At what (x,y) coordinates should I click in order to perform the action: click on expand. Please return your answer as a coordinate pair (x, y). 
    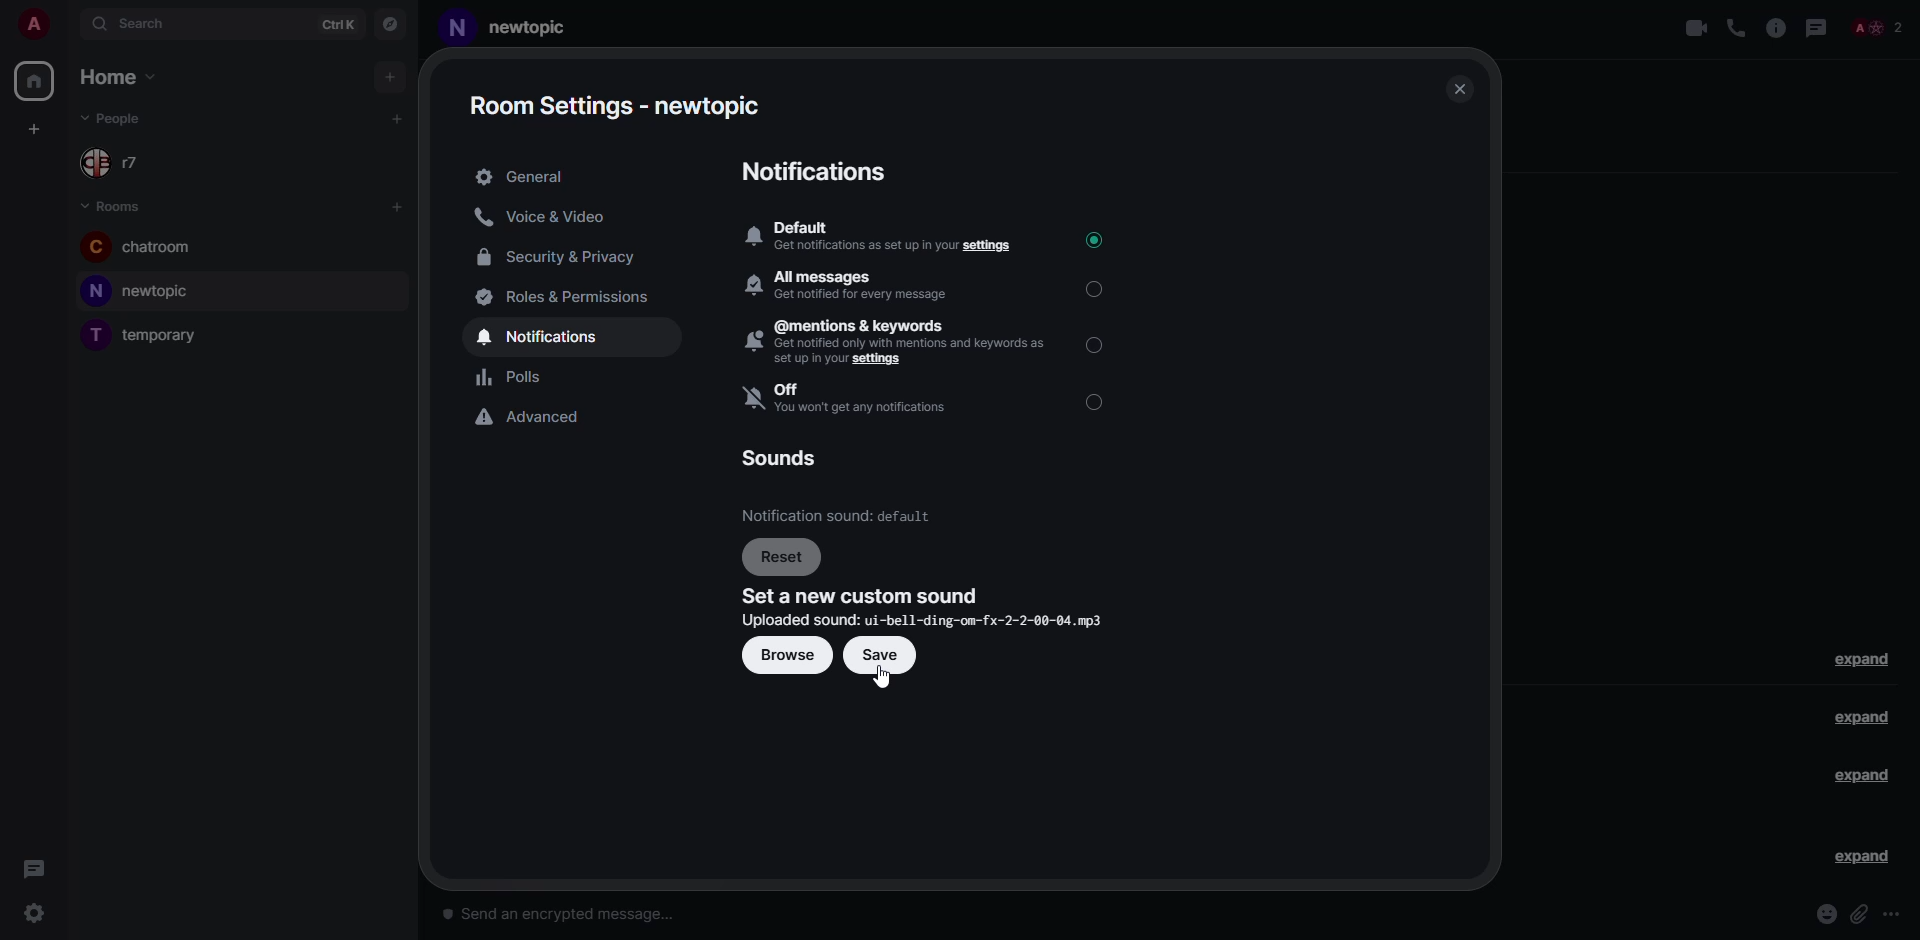
    Looking at the image, I should click on (1857, 719).